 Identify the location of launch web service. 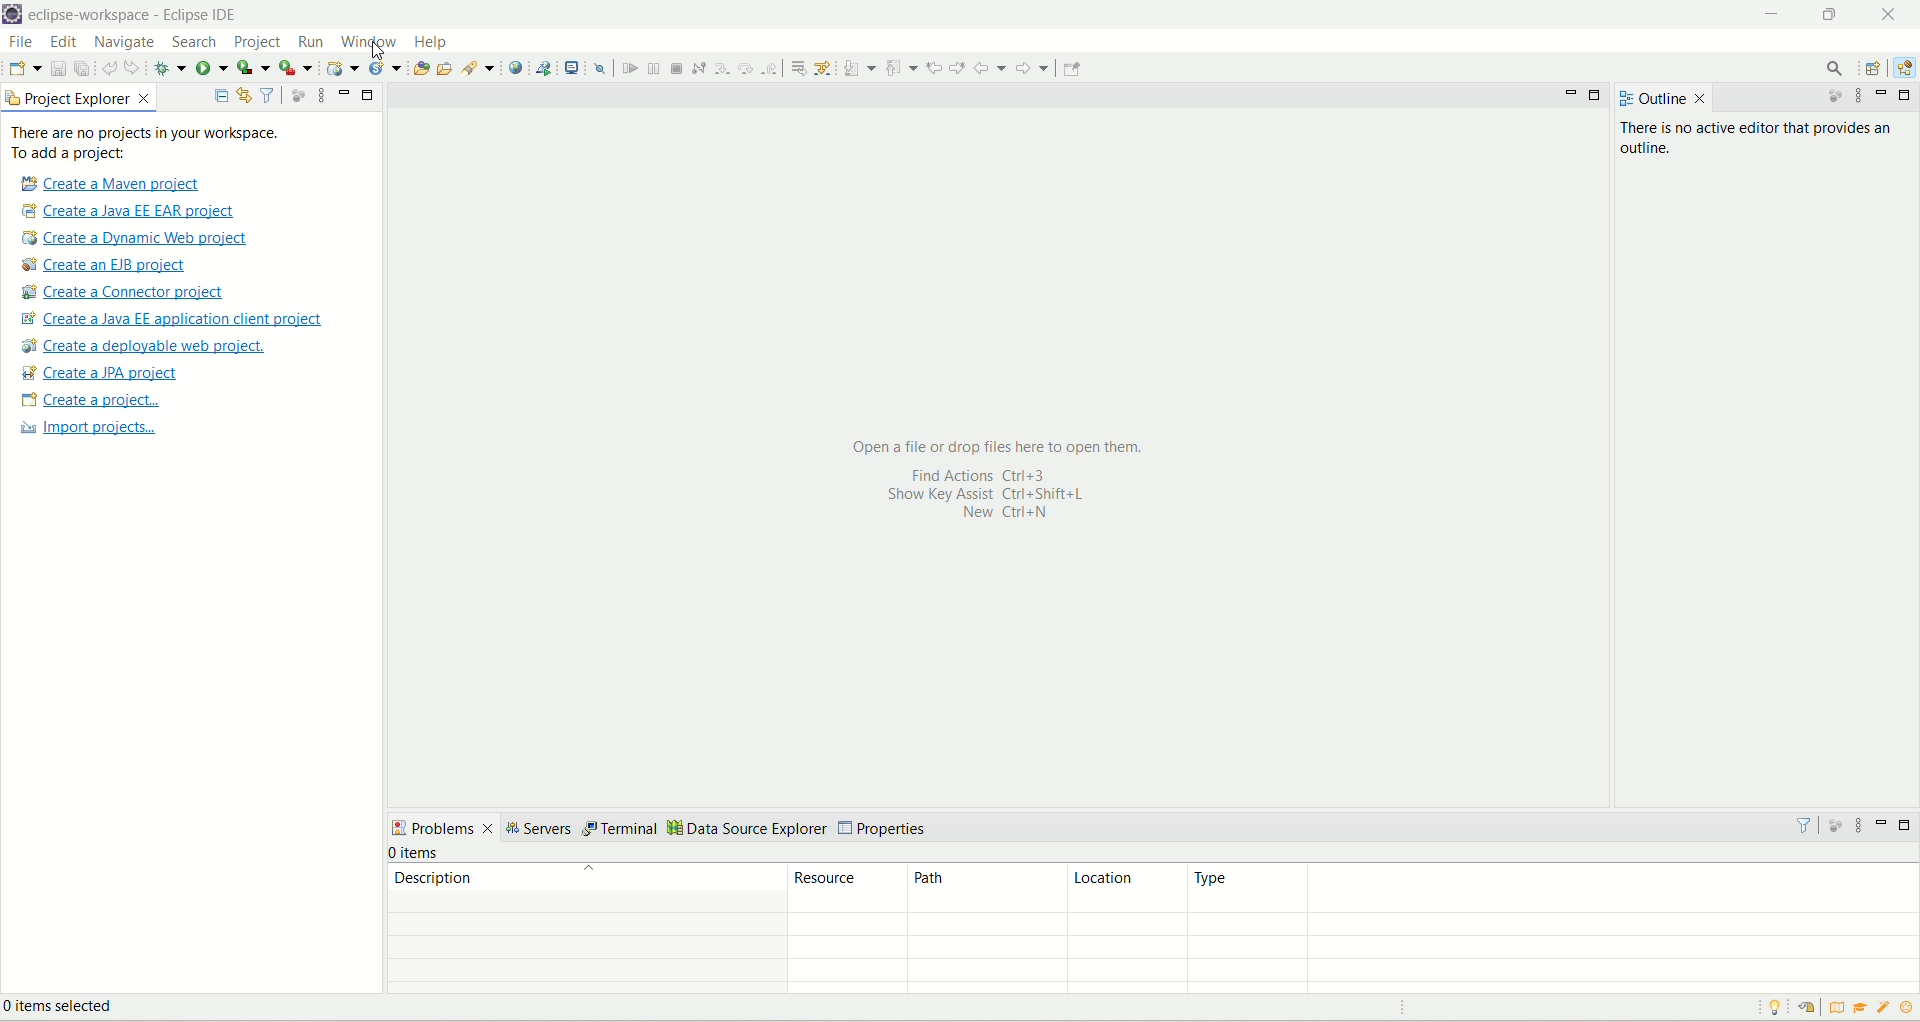
(543, 67).